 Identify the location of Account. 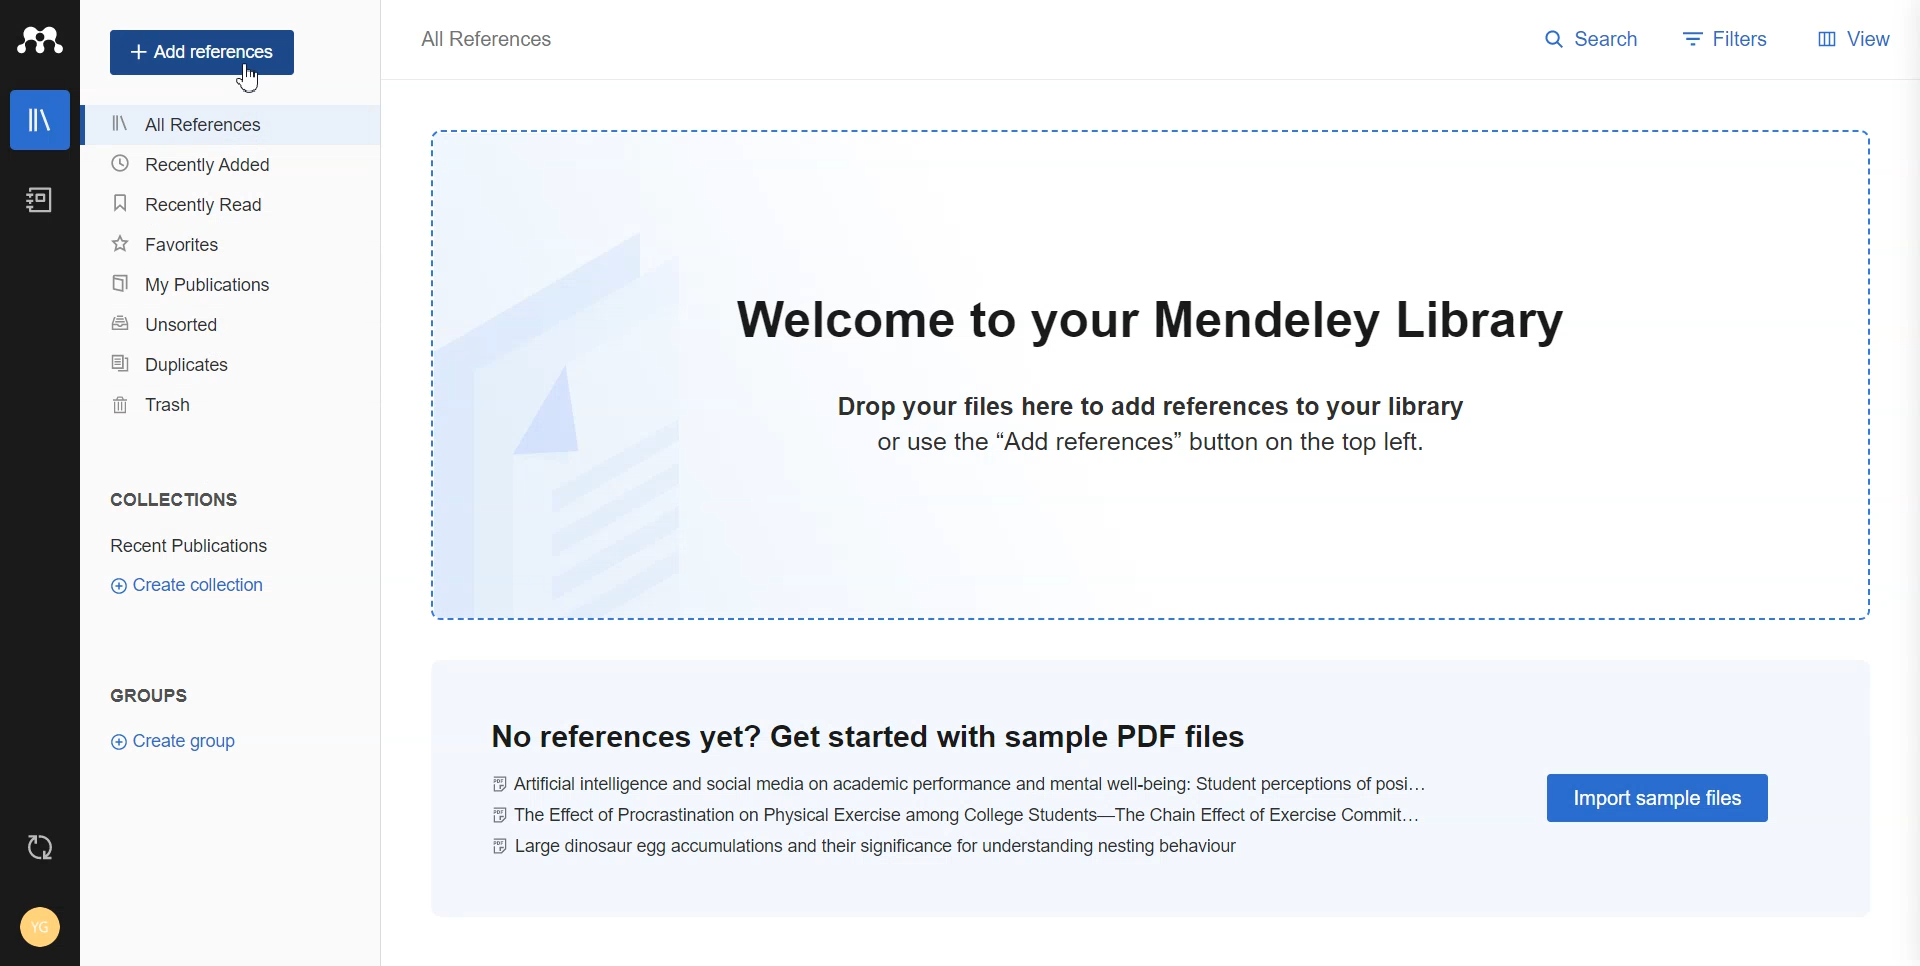
(42, 925).